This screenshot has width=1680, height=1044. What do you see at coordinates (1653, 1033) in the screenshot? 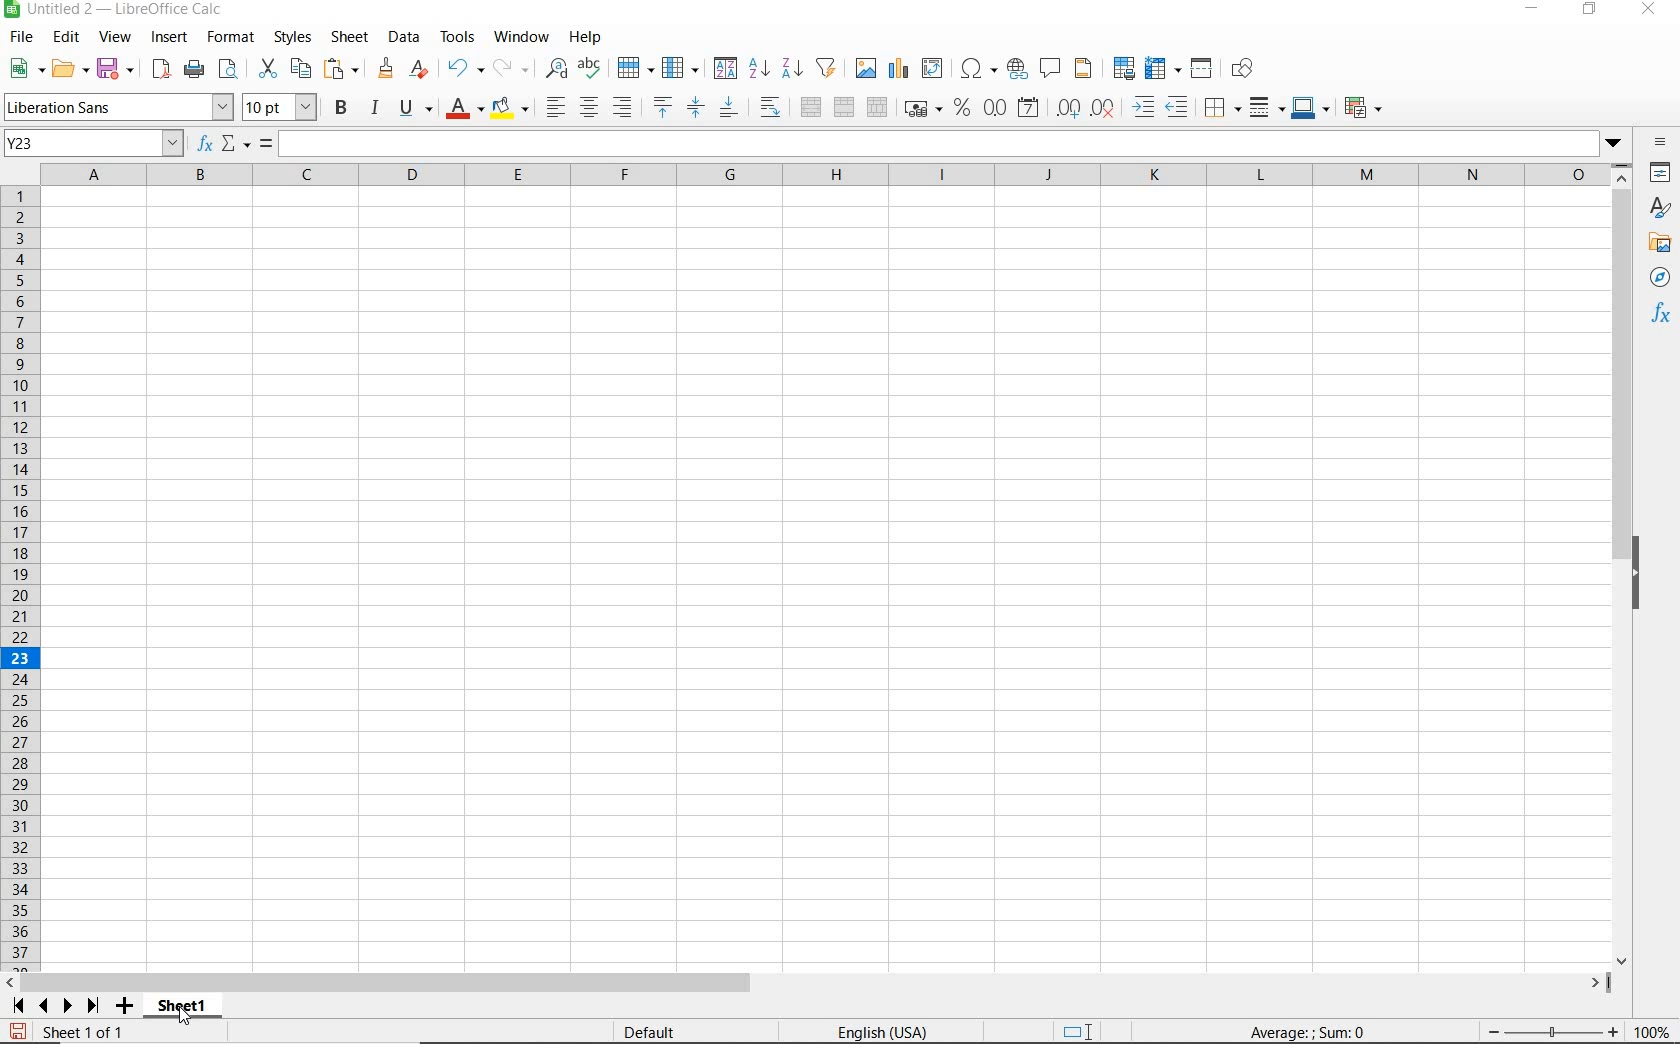
I see `ZOOM FACTOR` at bounding box center [1653, 1033].